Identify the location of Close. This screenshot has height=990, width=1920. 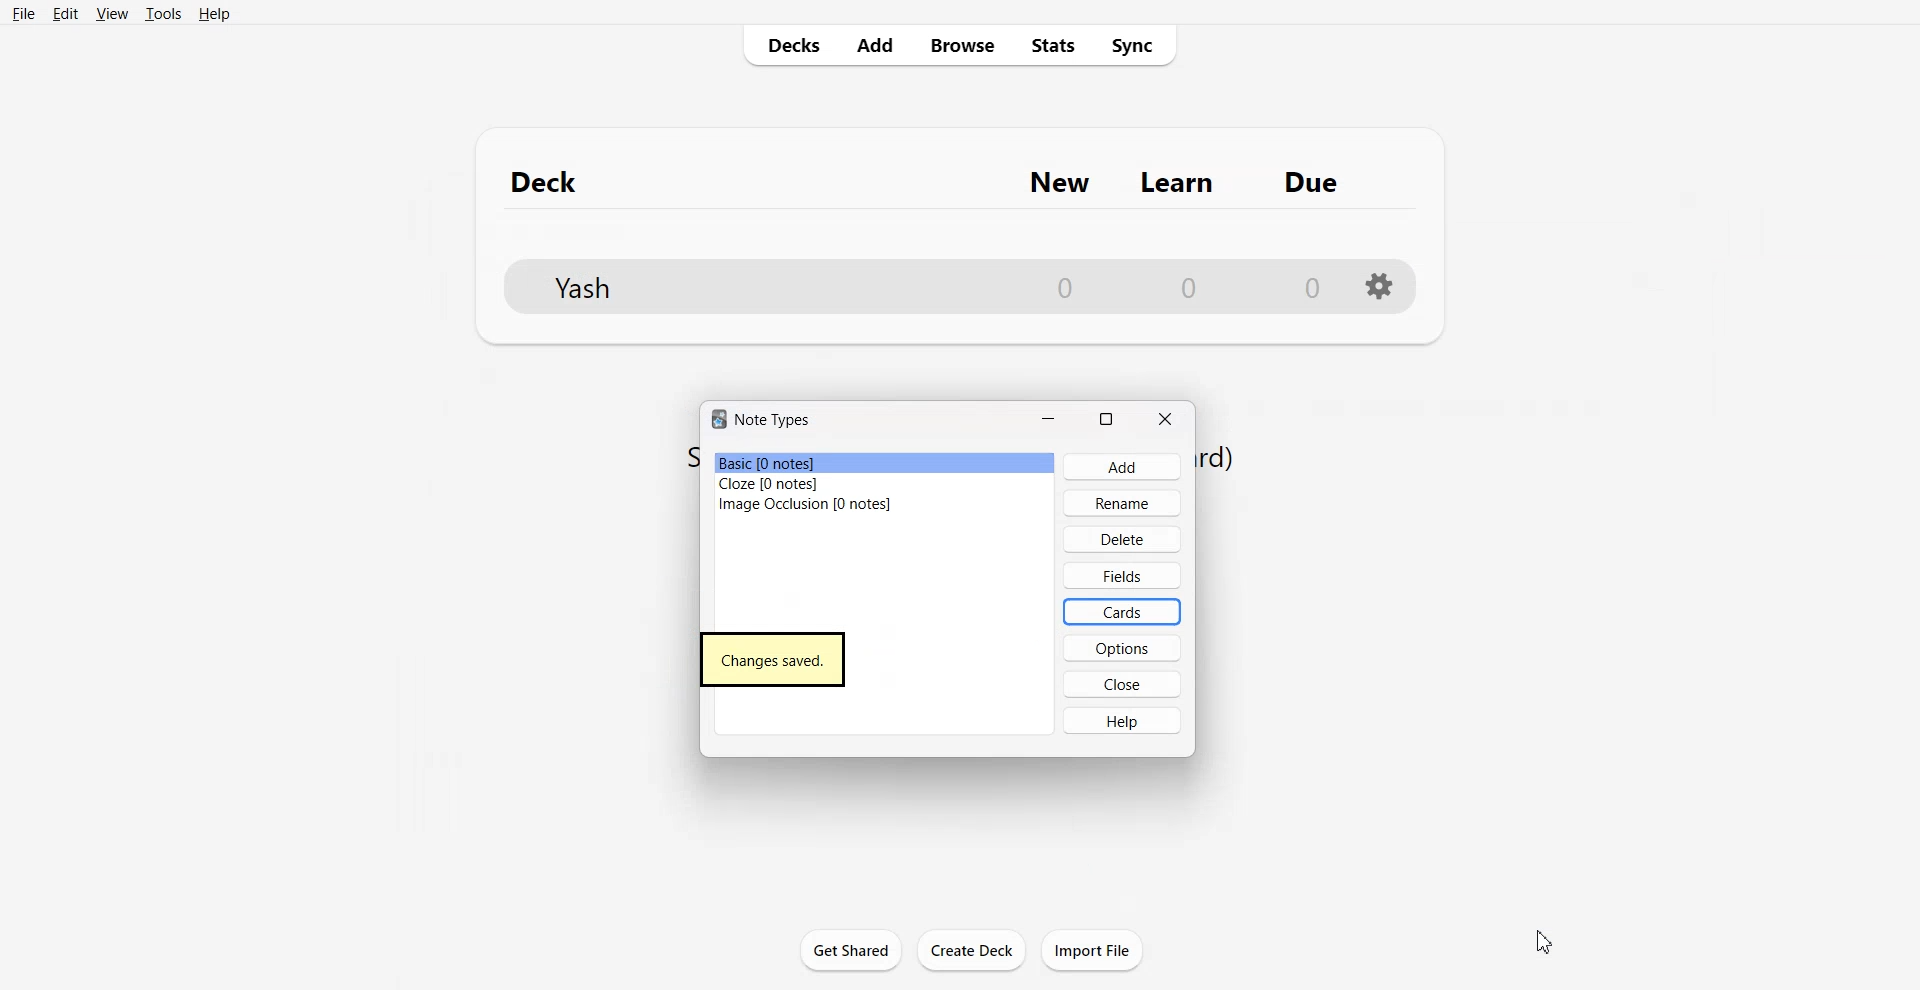
(1163, 418).